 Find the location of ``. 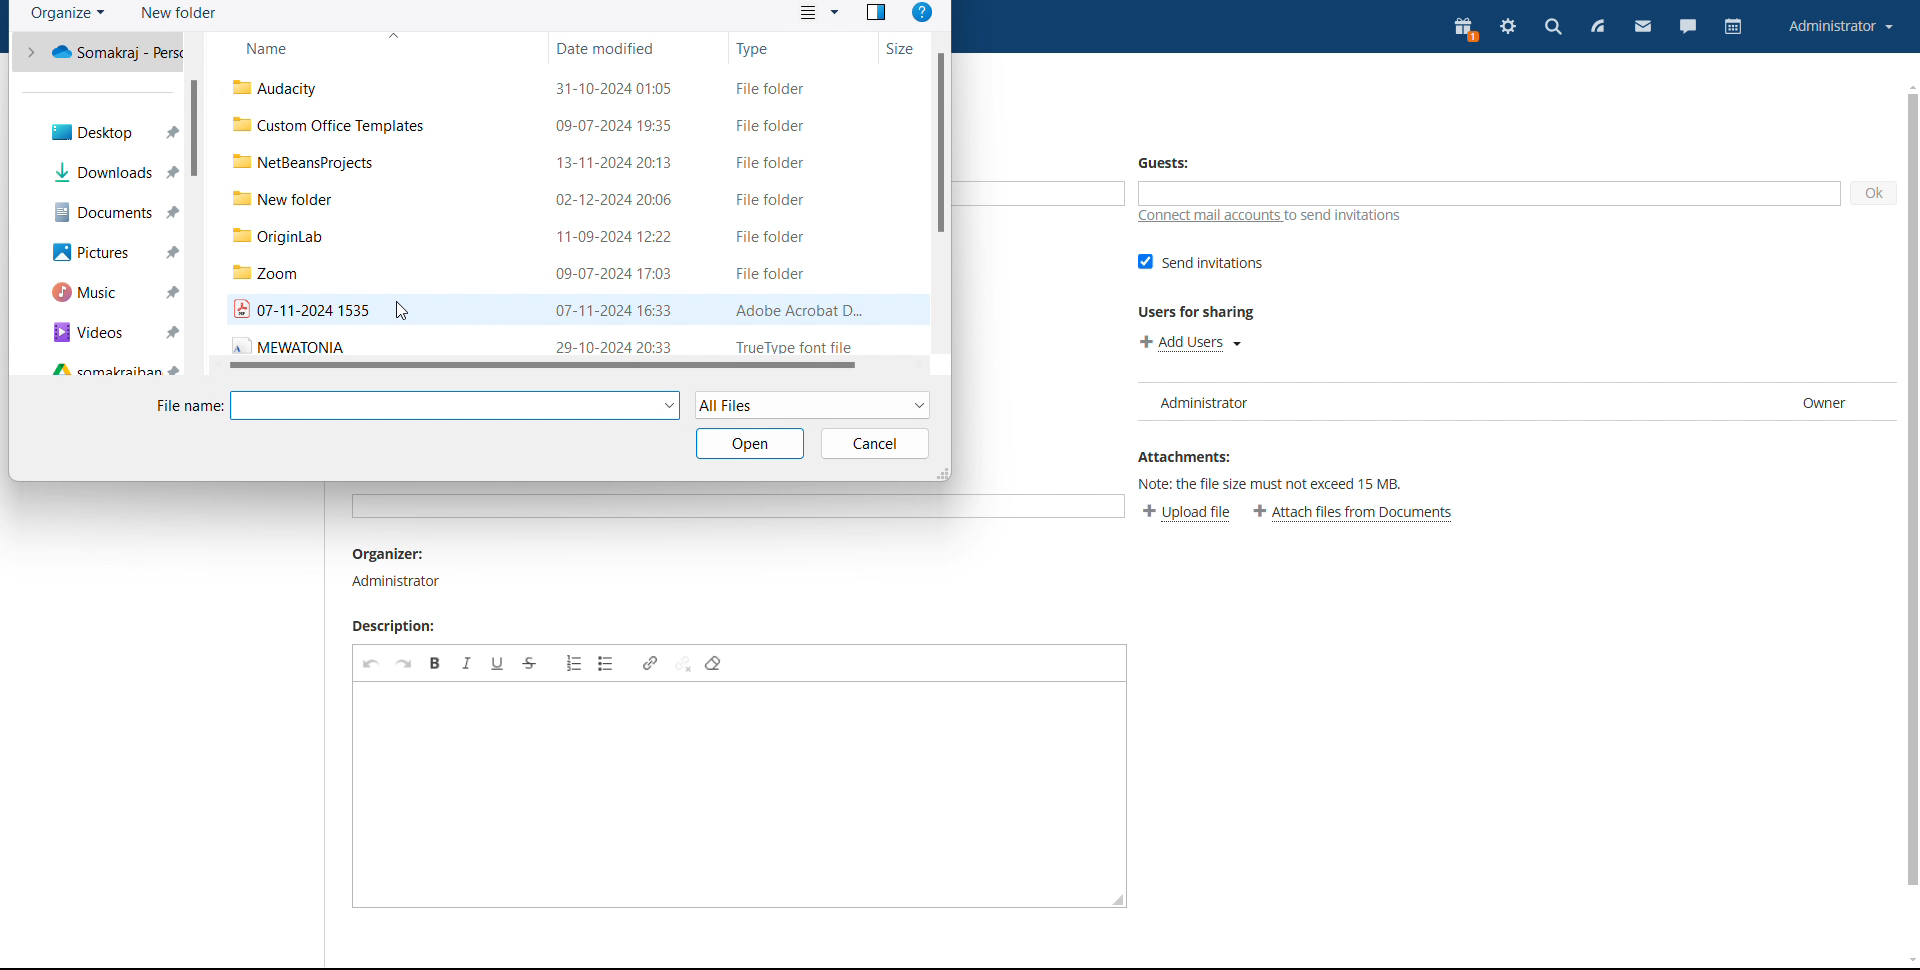

 is located at coordinates (876, 448).